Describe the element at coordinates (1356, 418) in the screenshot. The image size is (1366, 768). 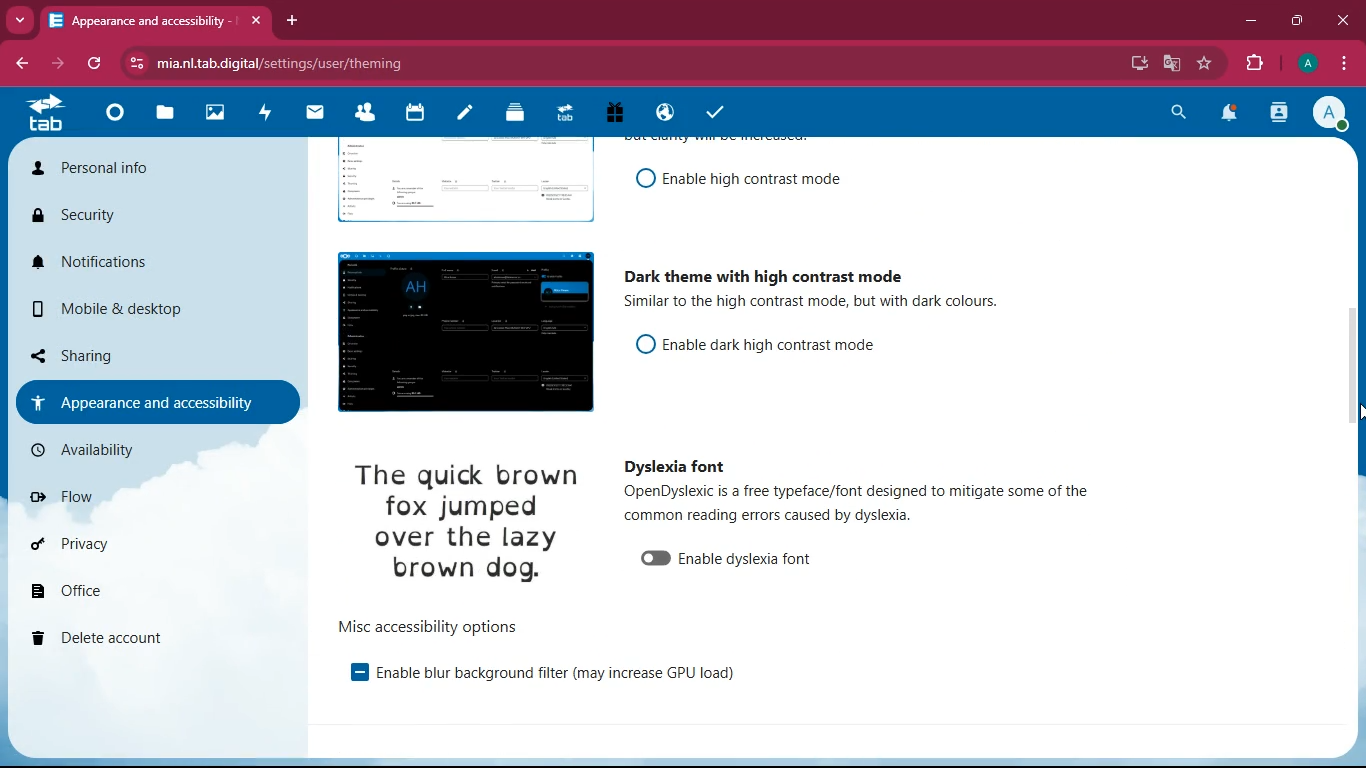
I see `cursor` at that location.